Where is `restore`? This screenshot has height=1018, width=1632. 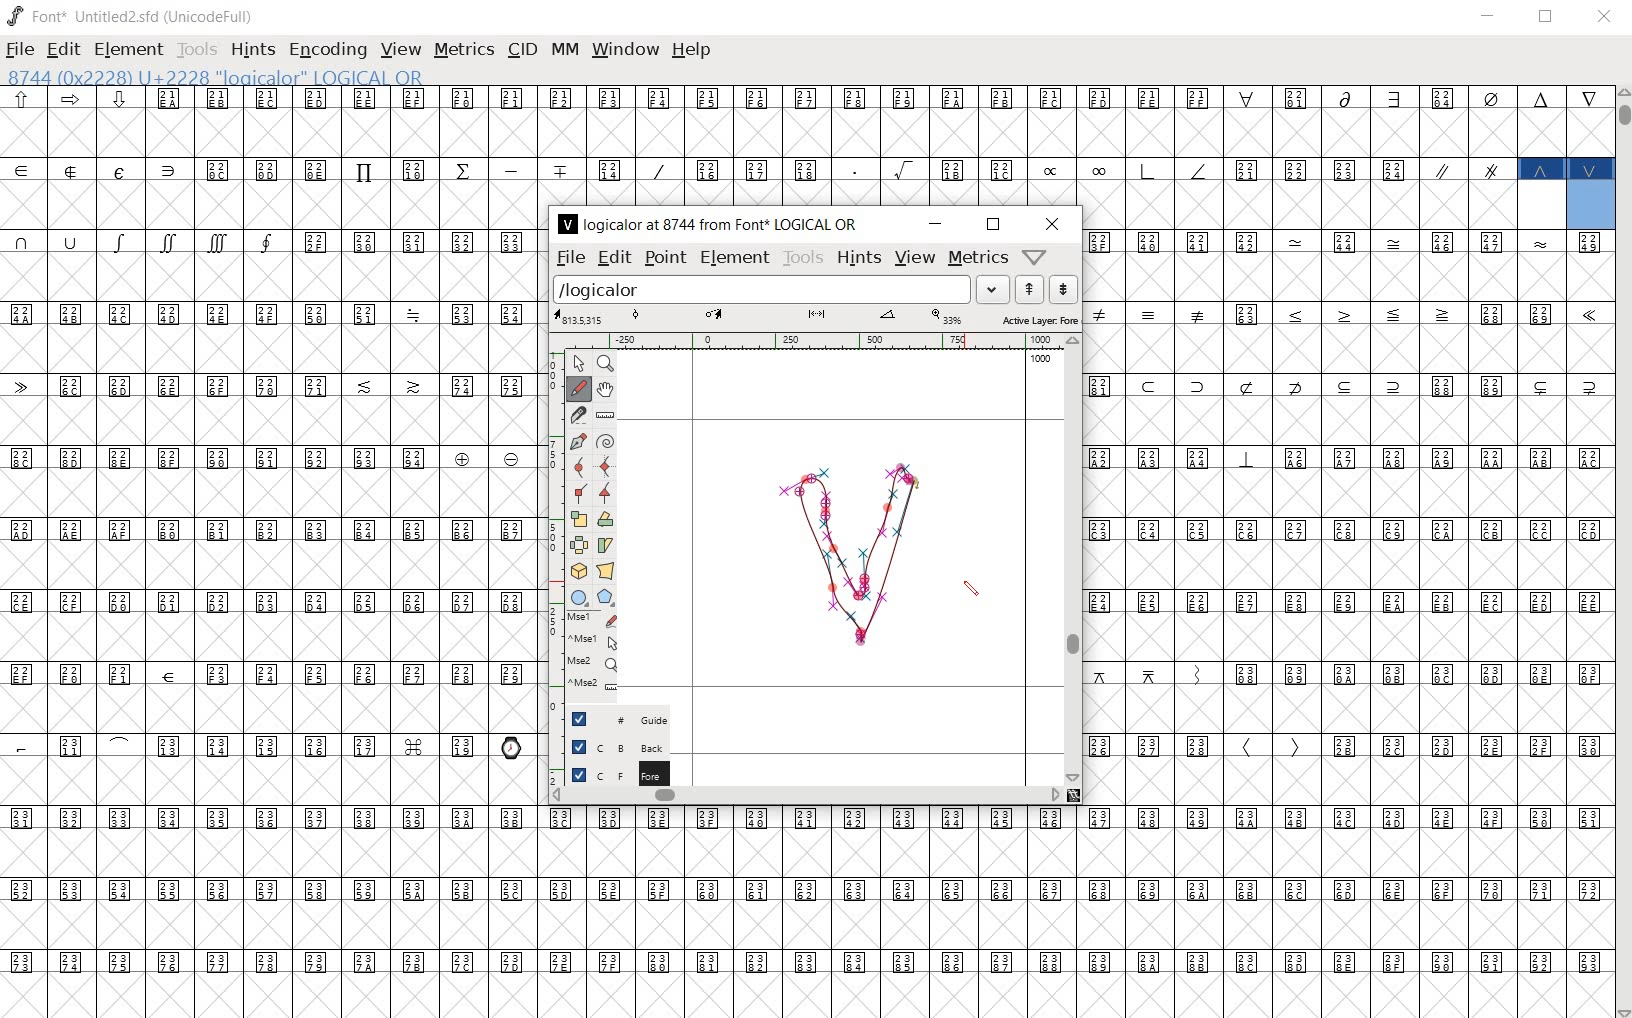 restore is located at coordinates (1547, 20).